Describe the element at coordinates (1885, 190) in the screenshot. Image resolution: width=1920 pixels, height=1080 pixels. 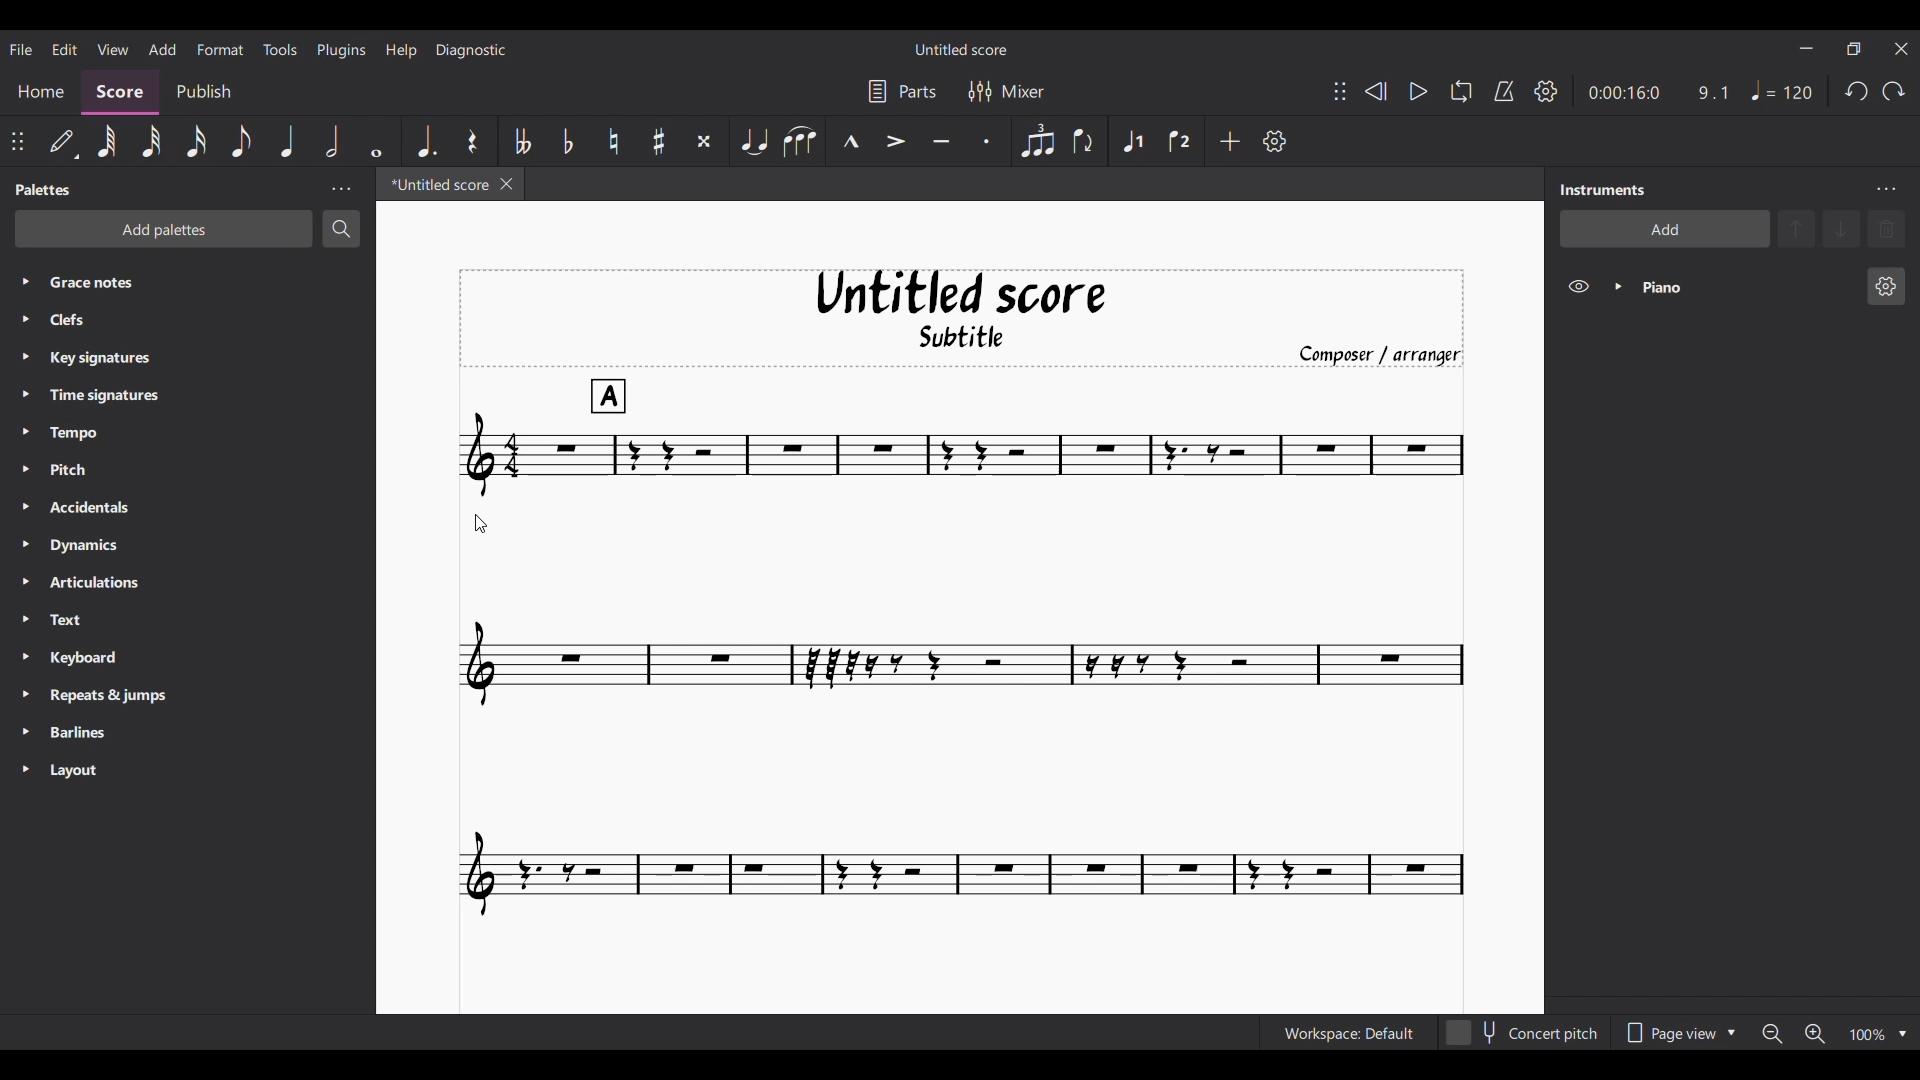
I see `Instrument settings` at that location.